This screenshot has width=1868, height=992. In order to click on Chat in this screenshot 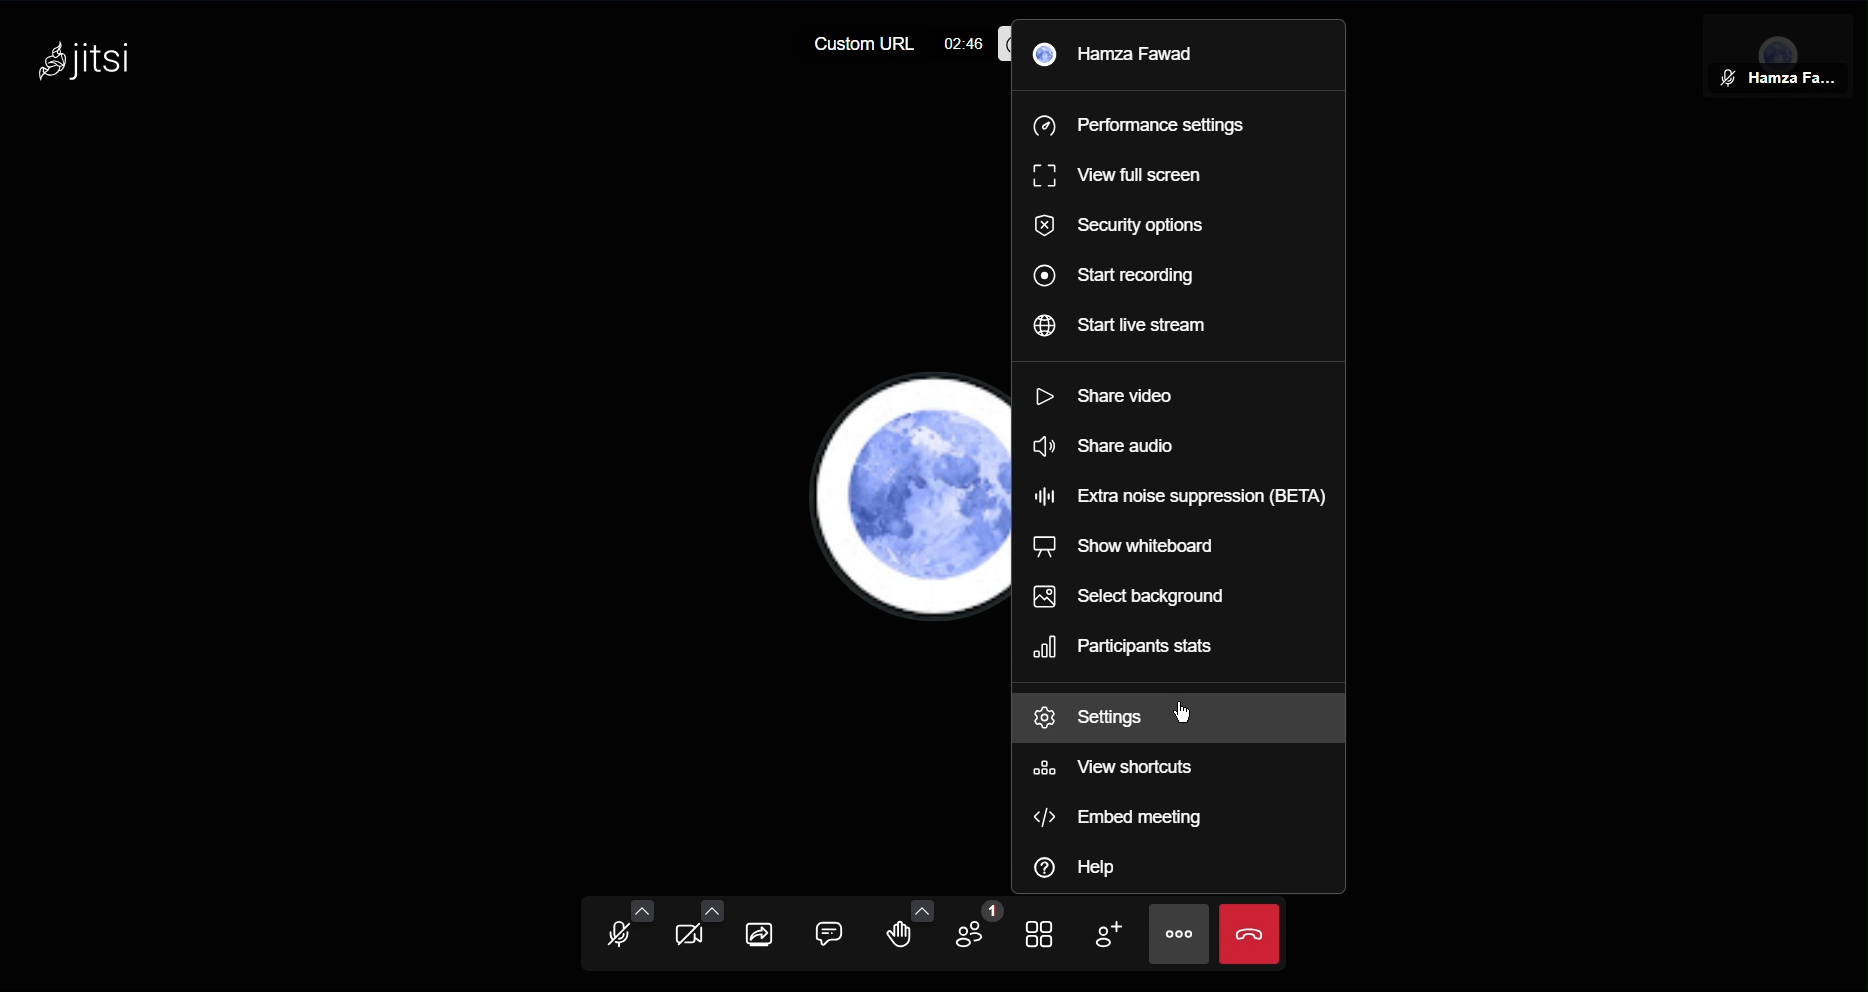, I will do `click(830, 933)`.